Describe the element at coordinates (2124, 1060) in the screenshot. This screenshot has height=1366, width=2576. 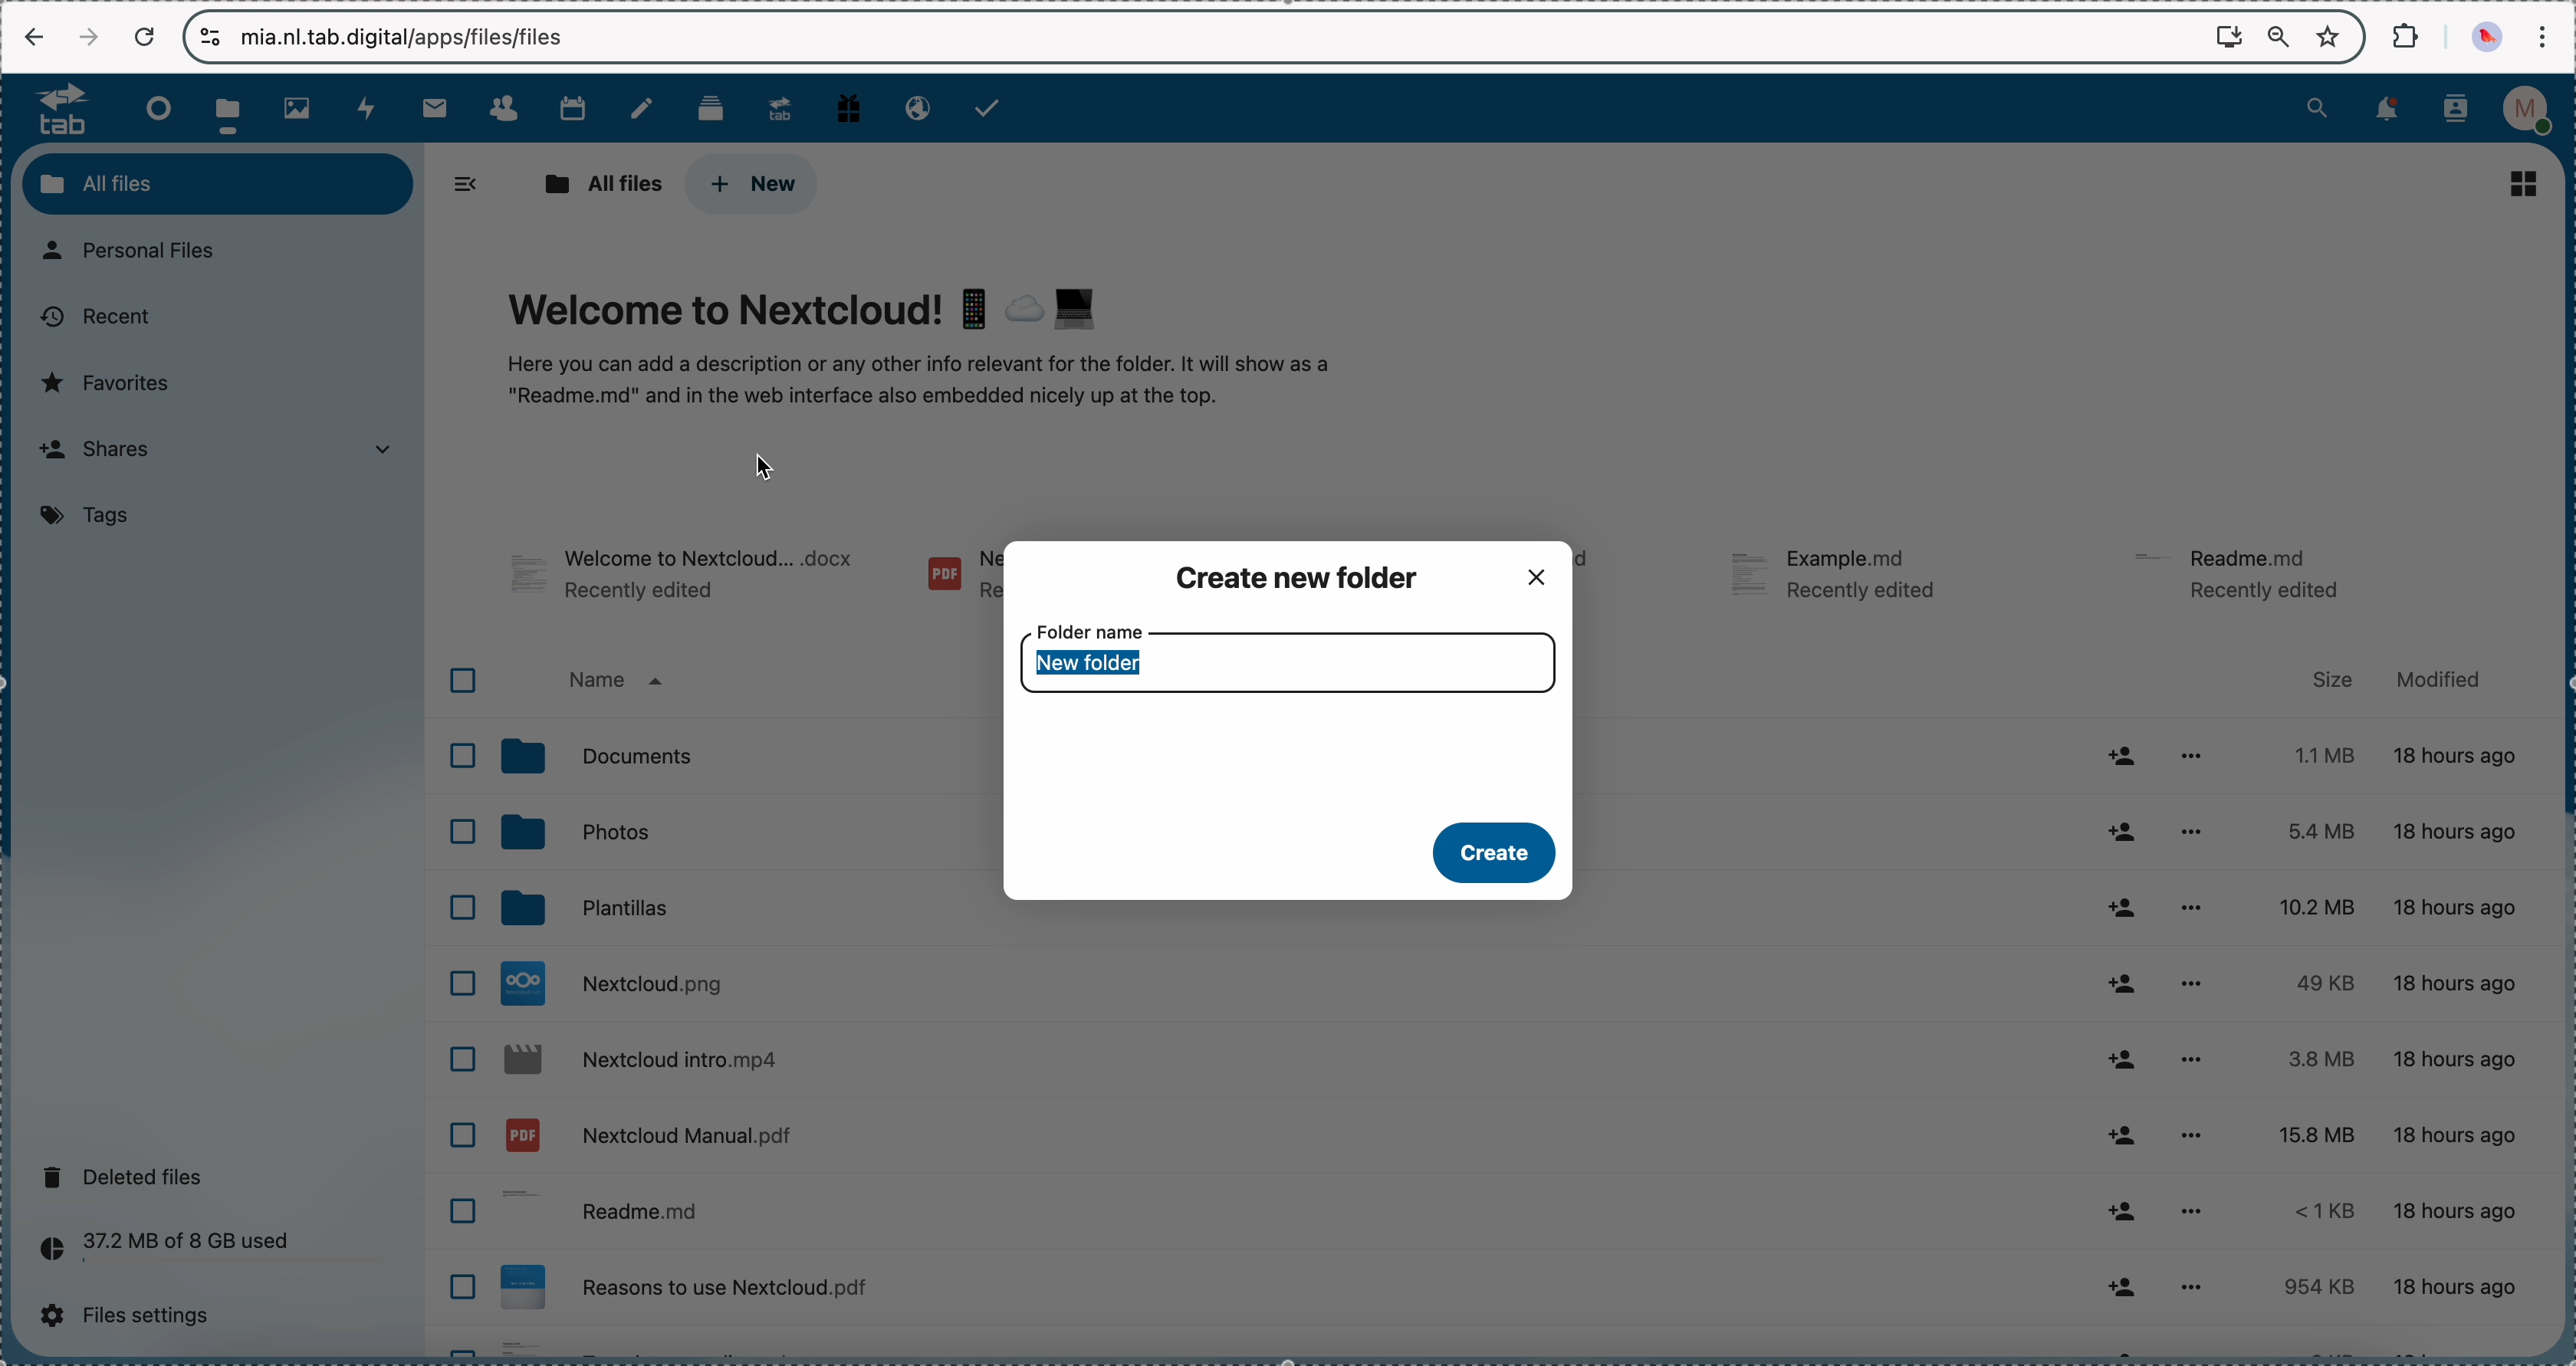
I see `share` at that location.